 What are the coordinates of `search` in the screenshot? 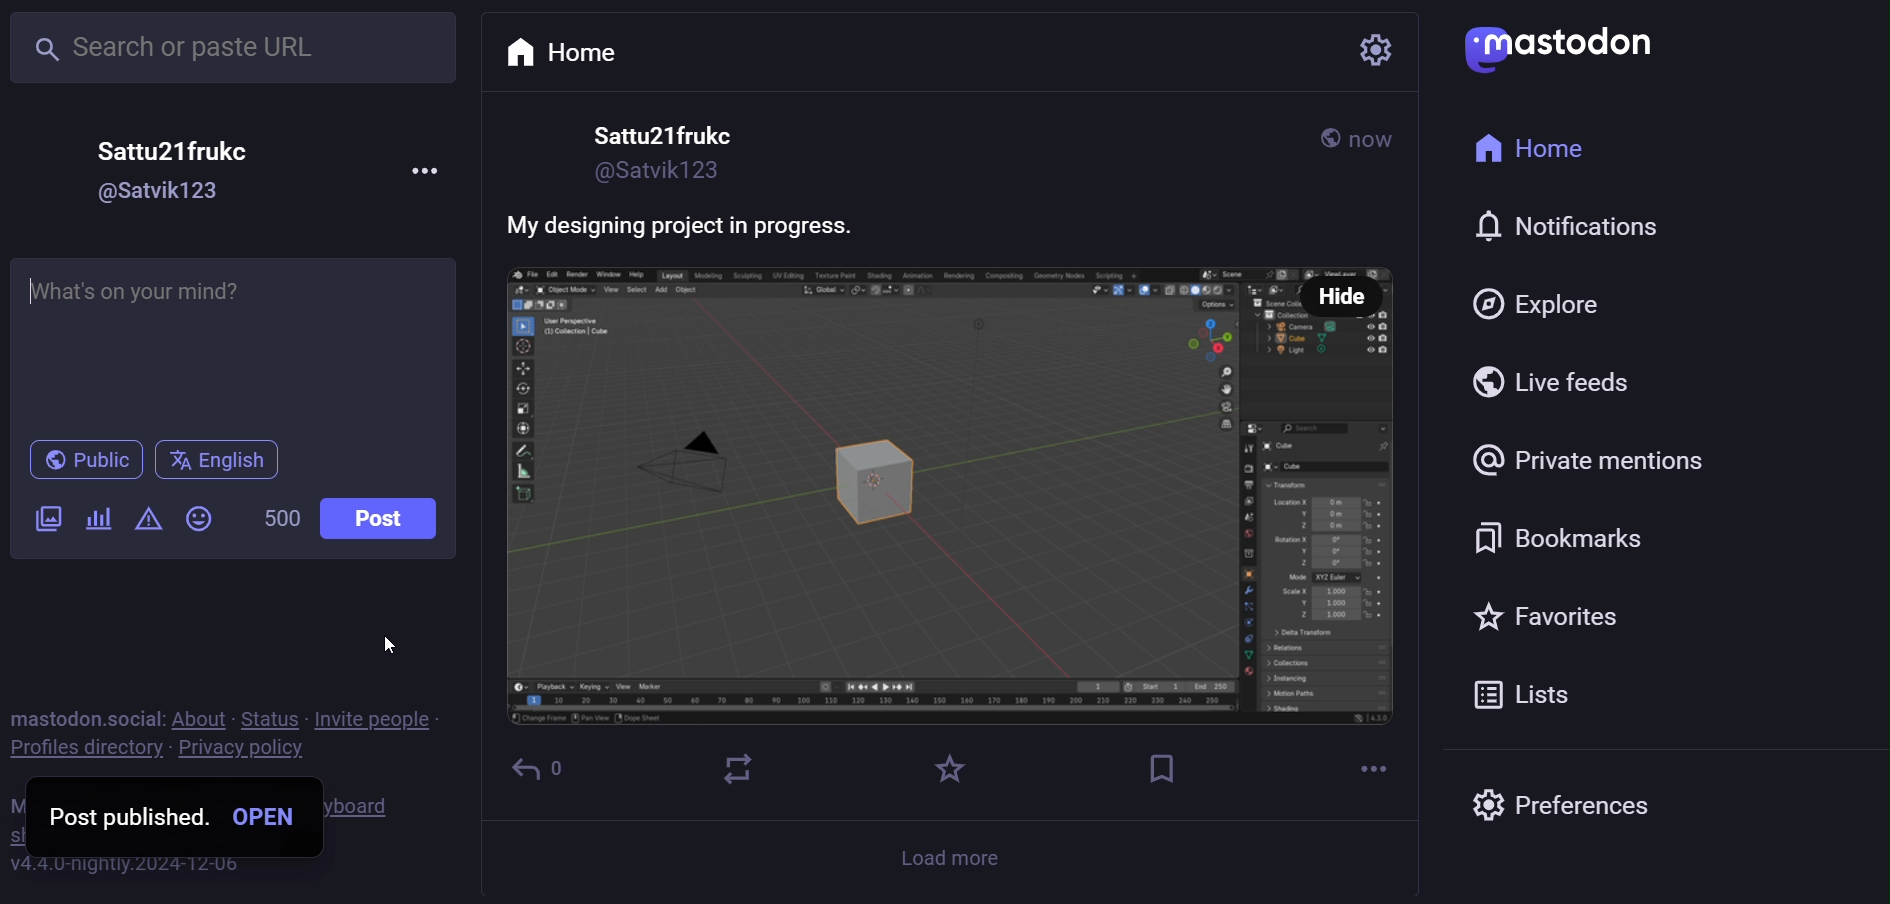 It's located at (236, 50).